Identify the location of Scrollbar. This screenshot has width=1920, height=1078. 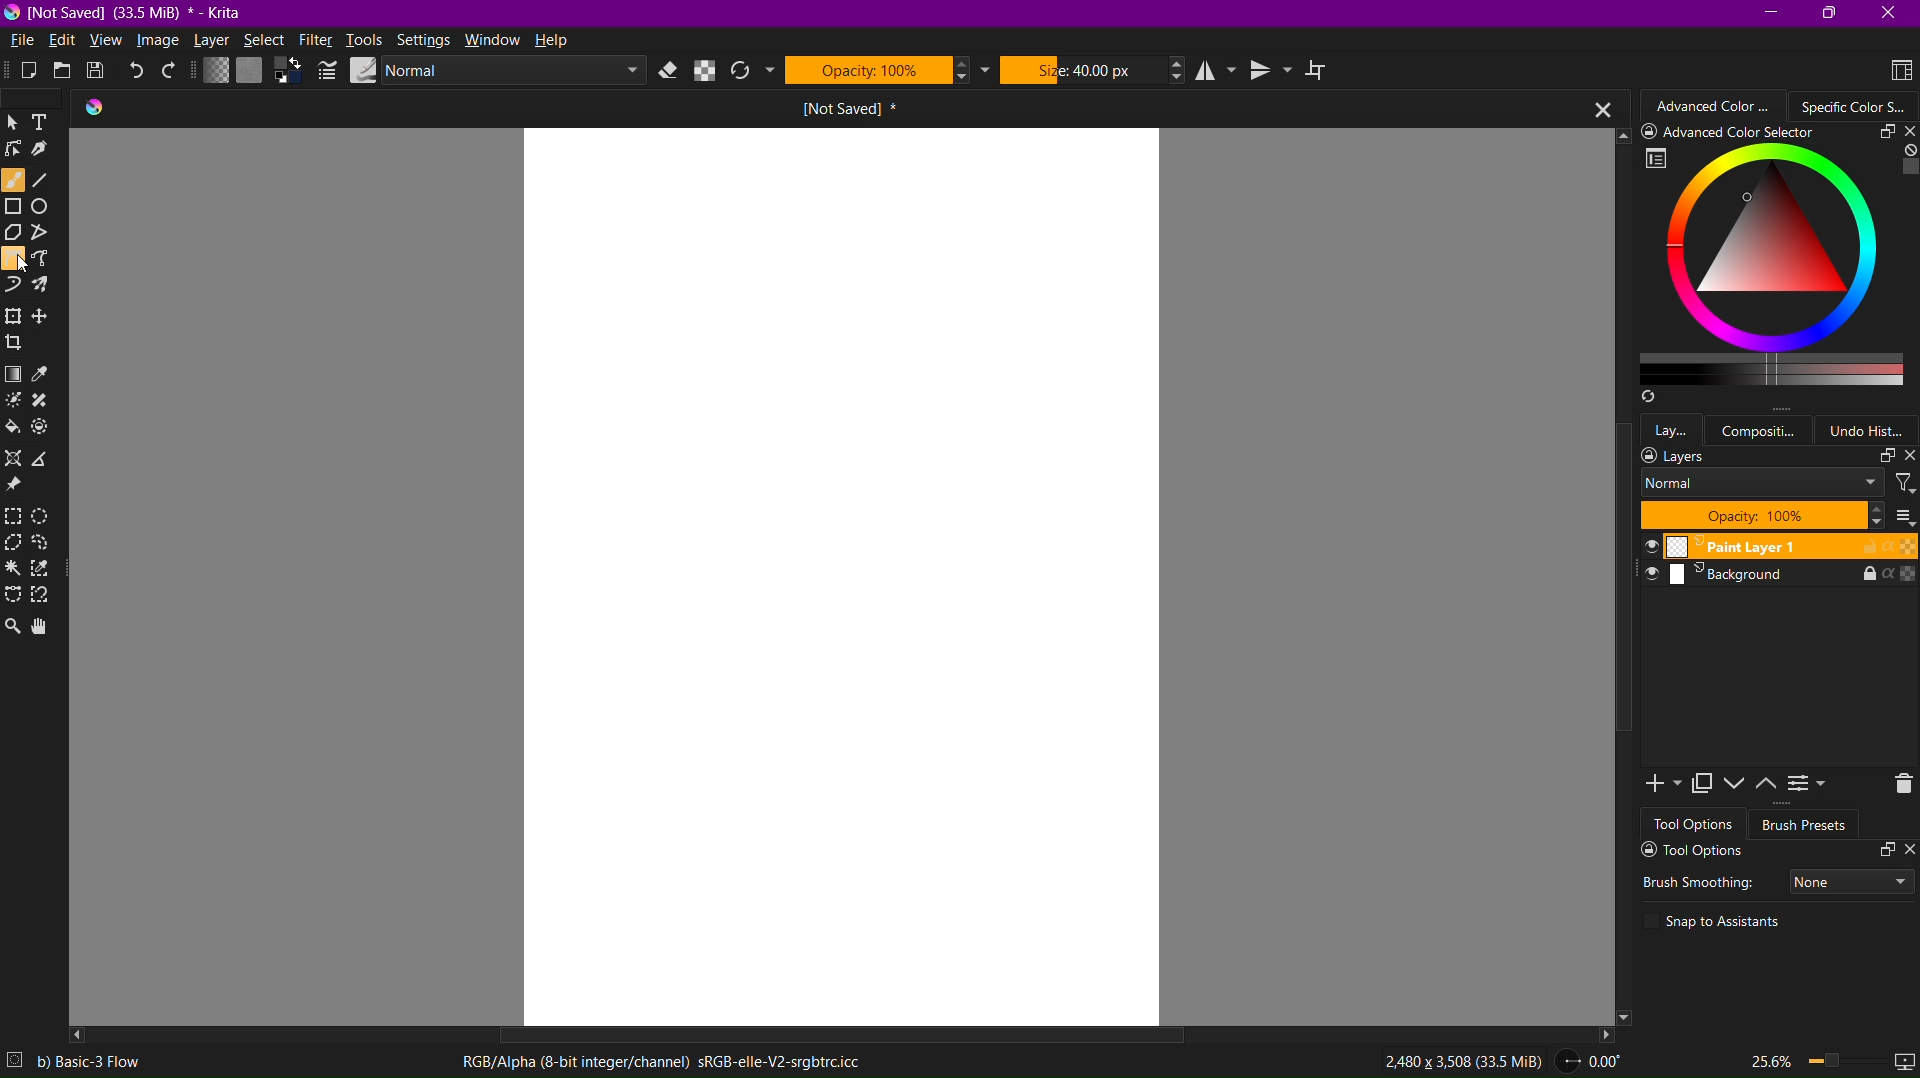
(828, 1030).